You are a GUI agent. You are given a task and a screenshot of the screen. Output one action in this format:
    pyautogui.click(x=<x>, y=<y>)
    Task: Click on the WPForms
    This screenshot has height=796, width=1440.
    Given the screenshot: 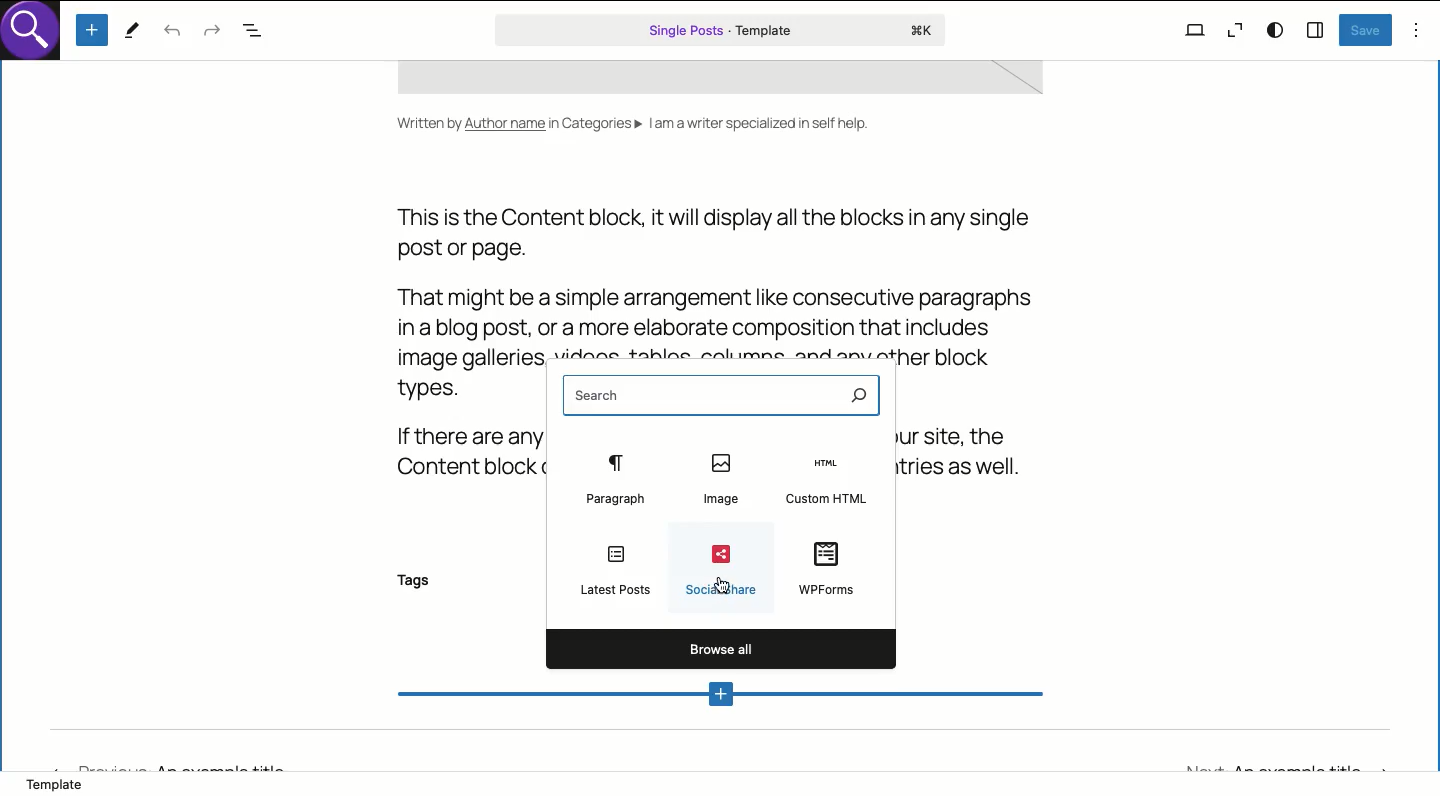 What is the action you would take?
    pyautogui.click(x=829, y=569)
    